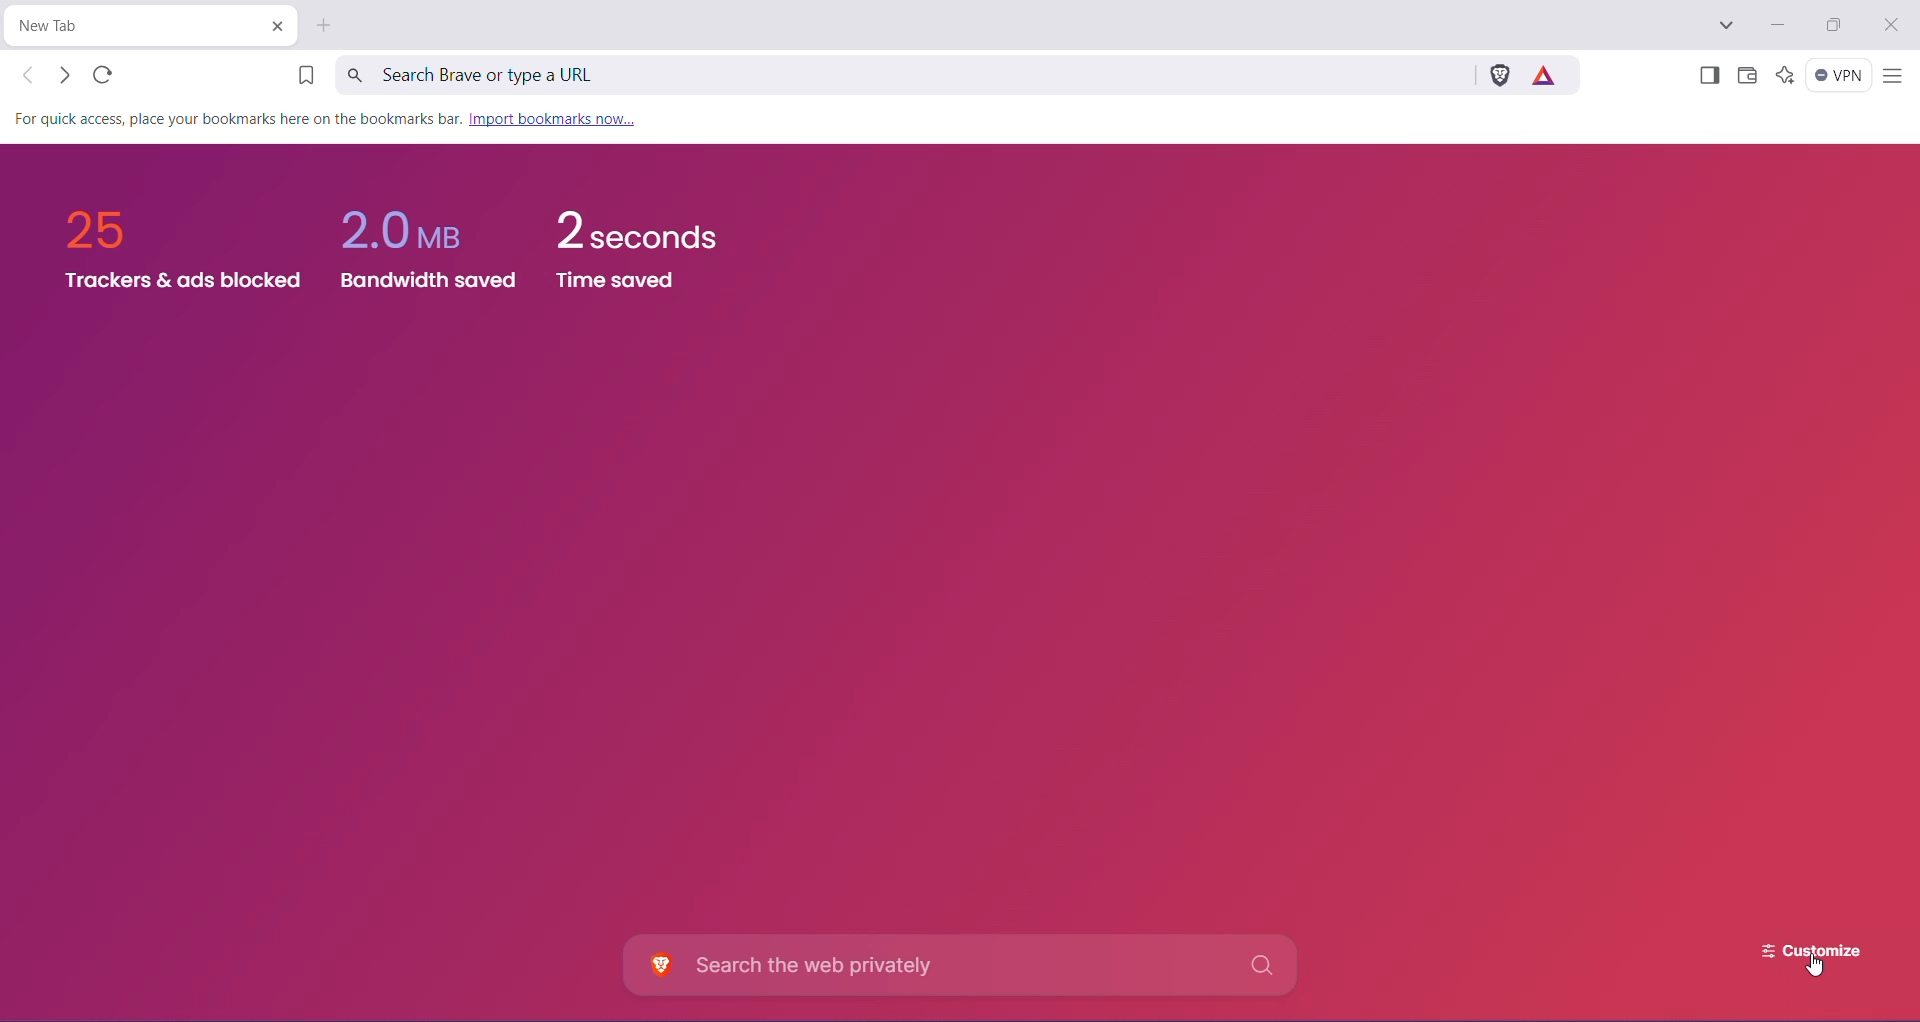  Describe the element at coordinates (1893, 26) in the screenshot. I see `Close` at that location.